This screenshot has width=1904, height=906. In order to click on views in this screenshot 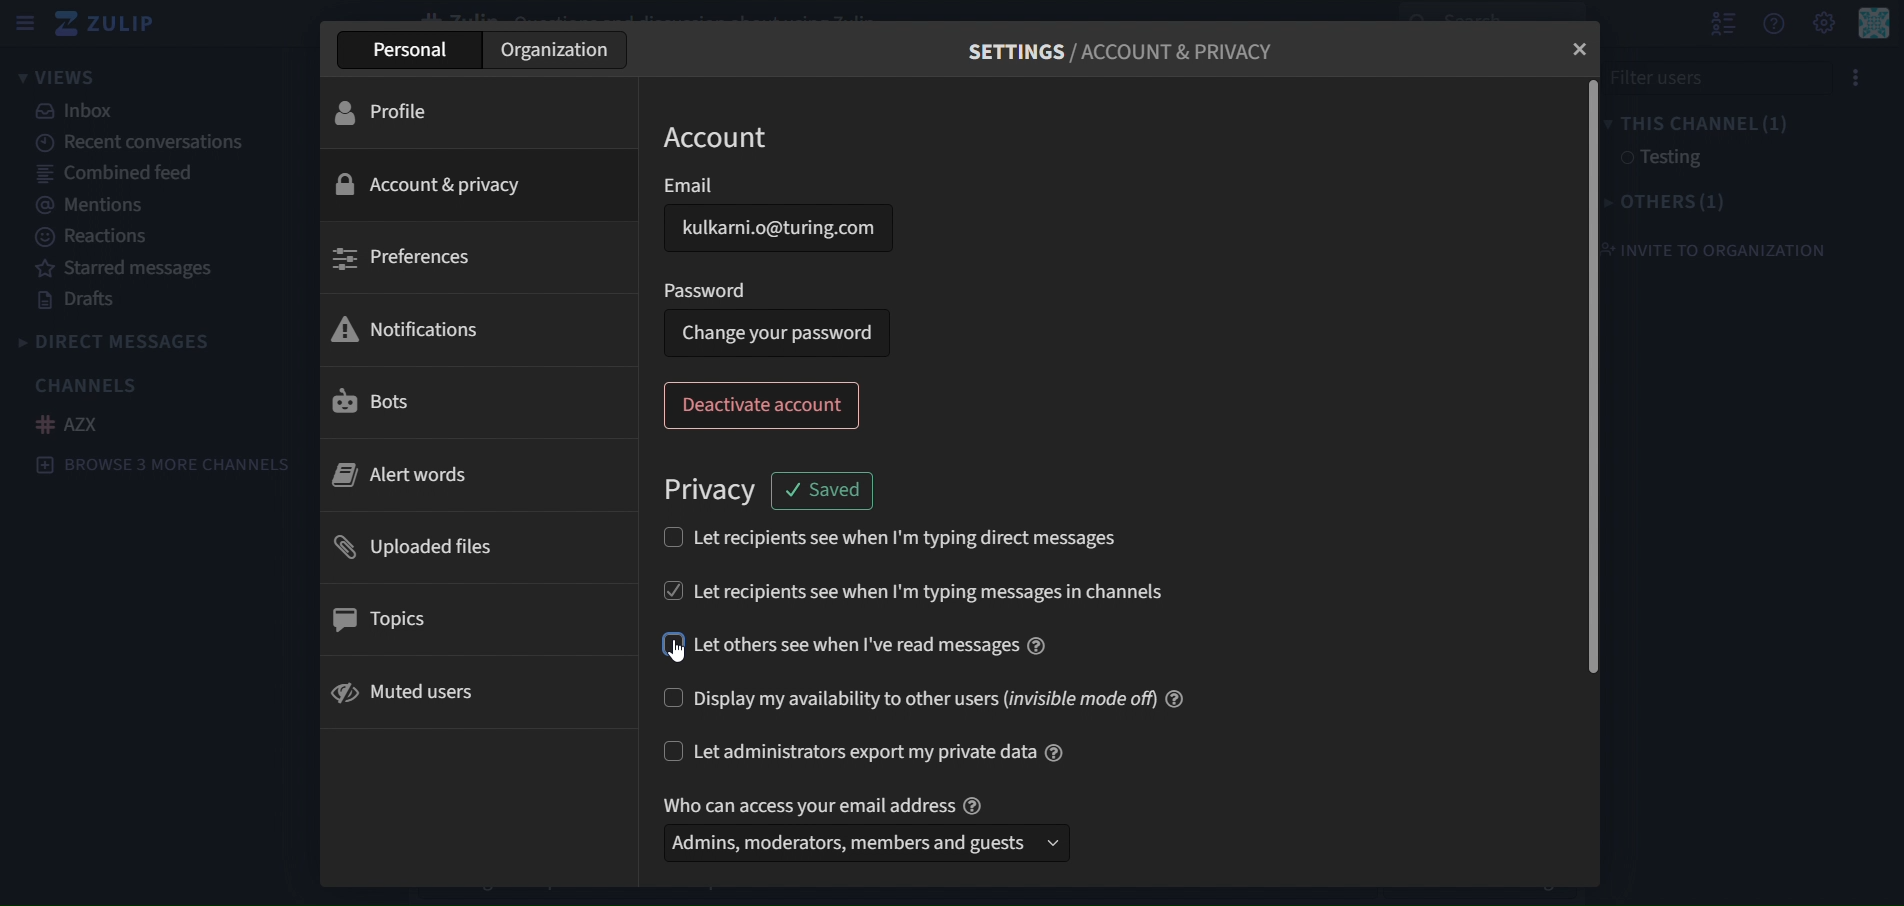, I will do `click(60, 78)`.